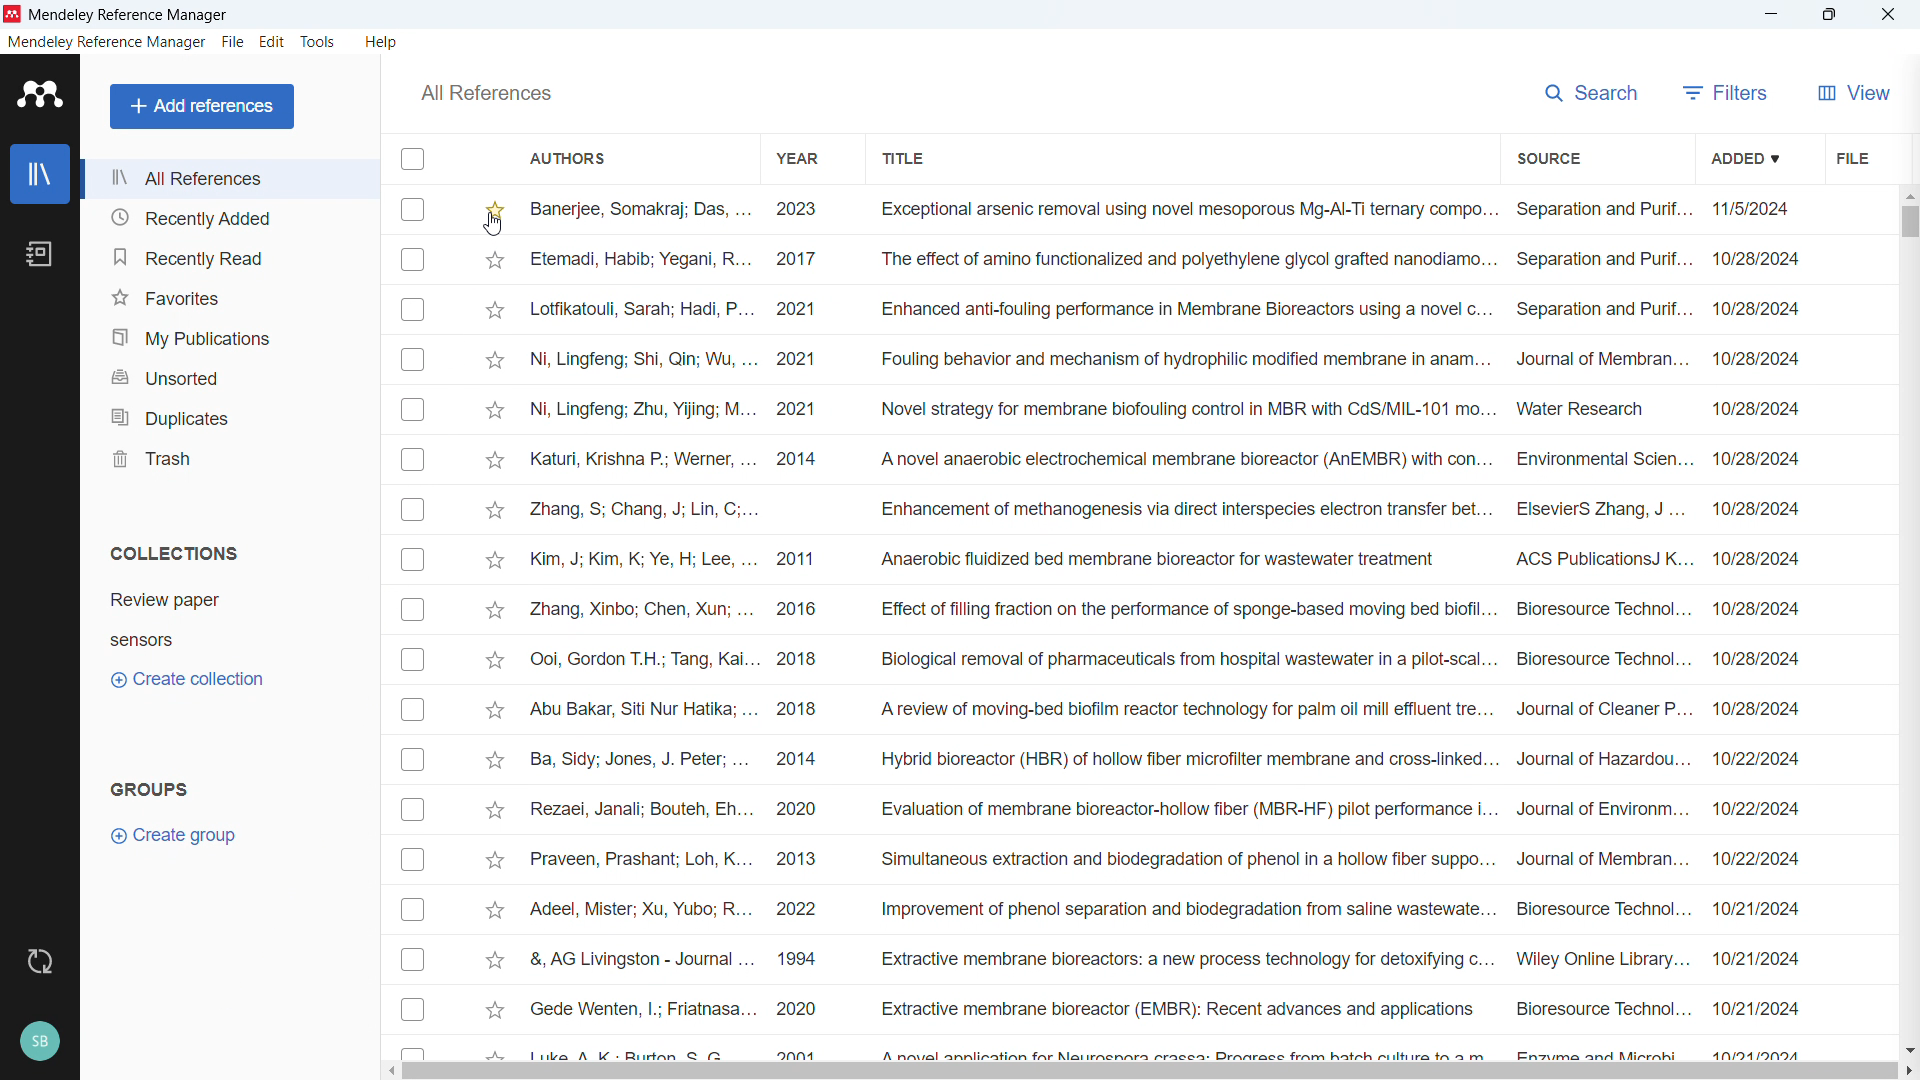 This screenshot has width=1920, height=1080. I want to click on Scroll down , so click(1908, 1049).